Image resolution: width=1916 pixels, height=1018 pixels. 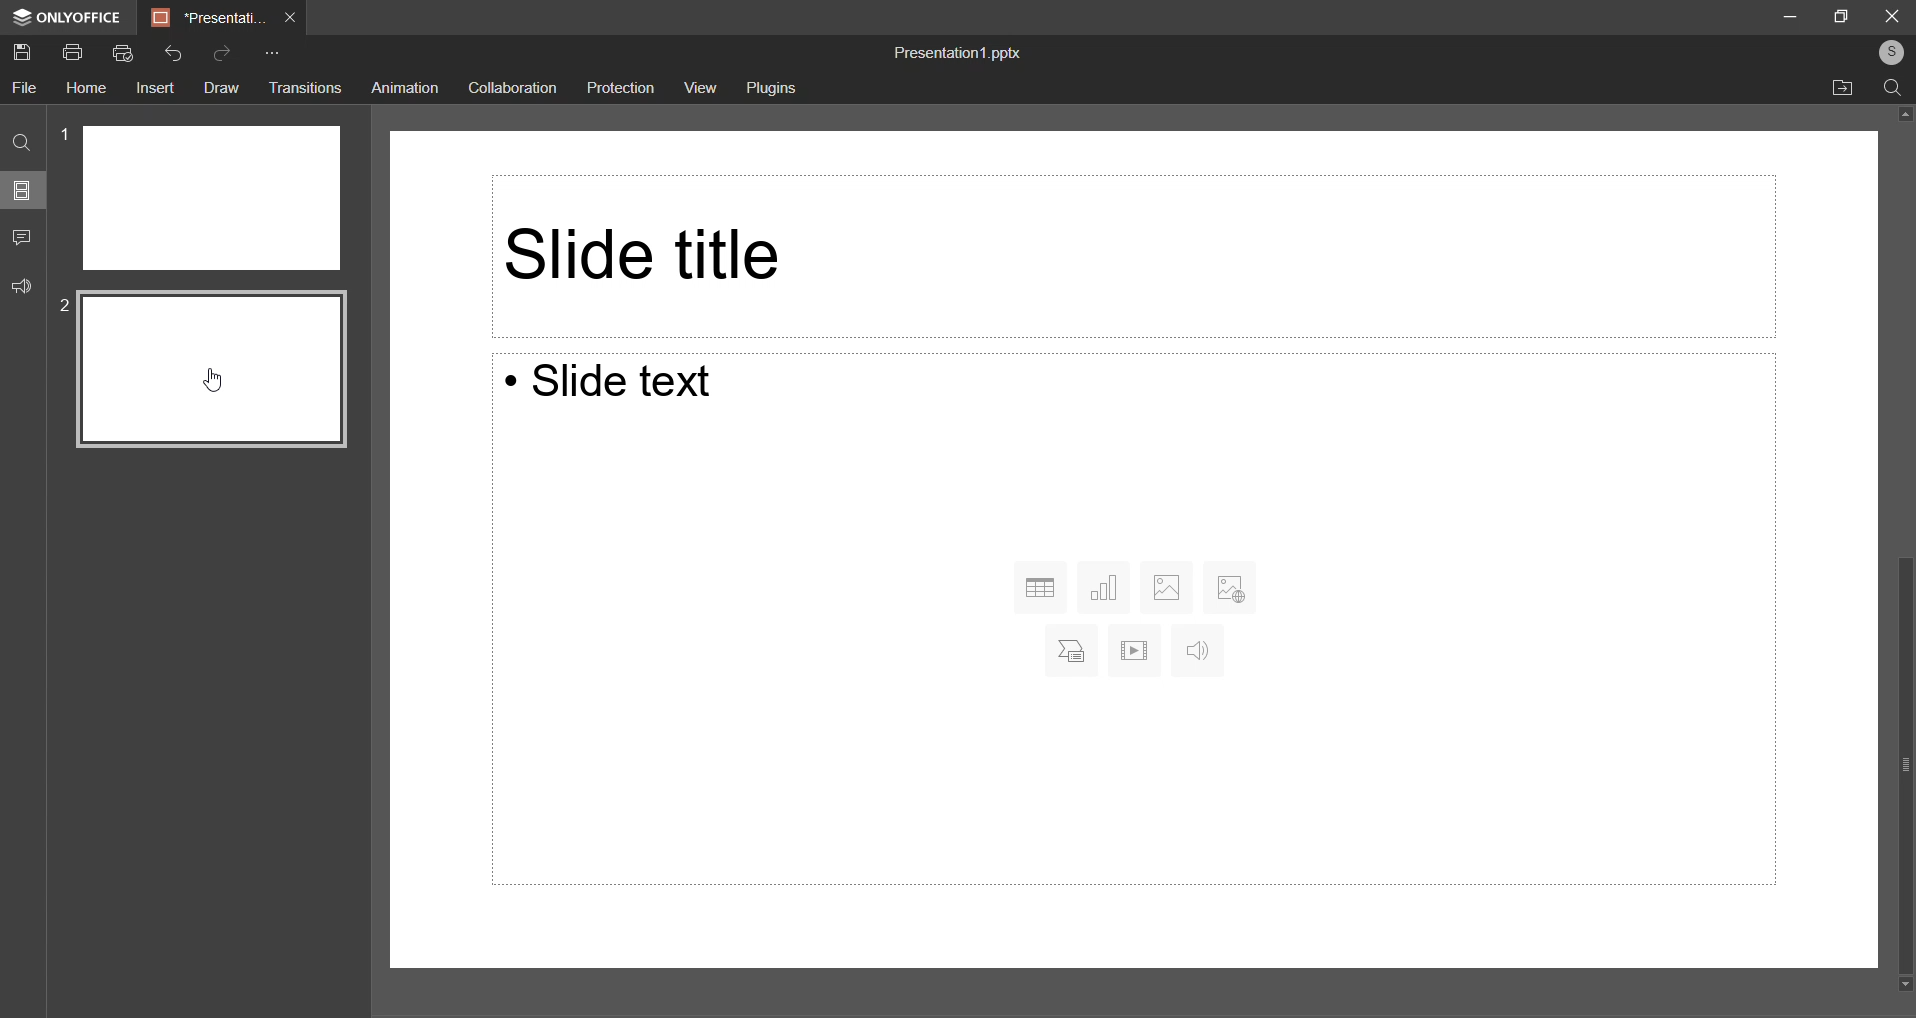 I want to click on Logo, so click(x=63, y=19).